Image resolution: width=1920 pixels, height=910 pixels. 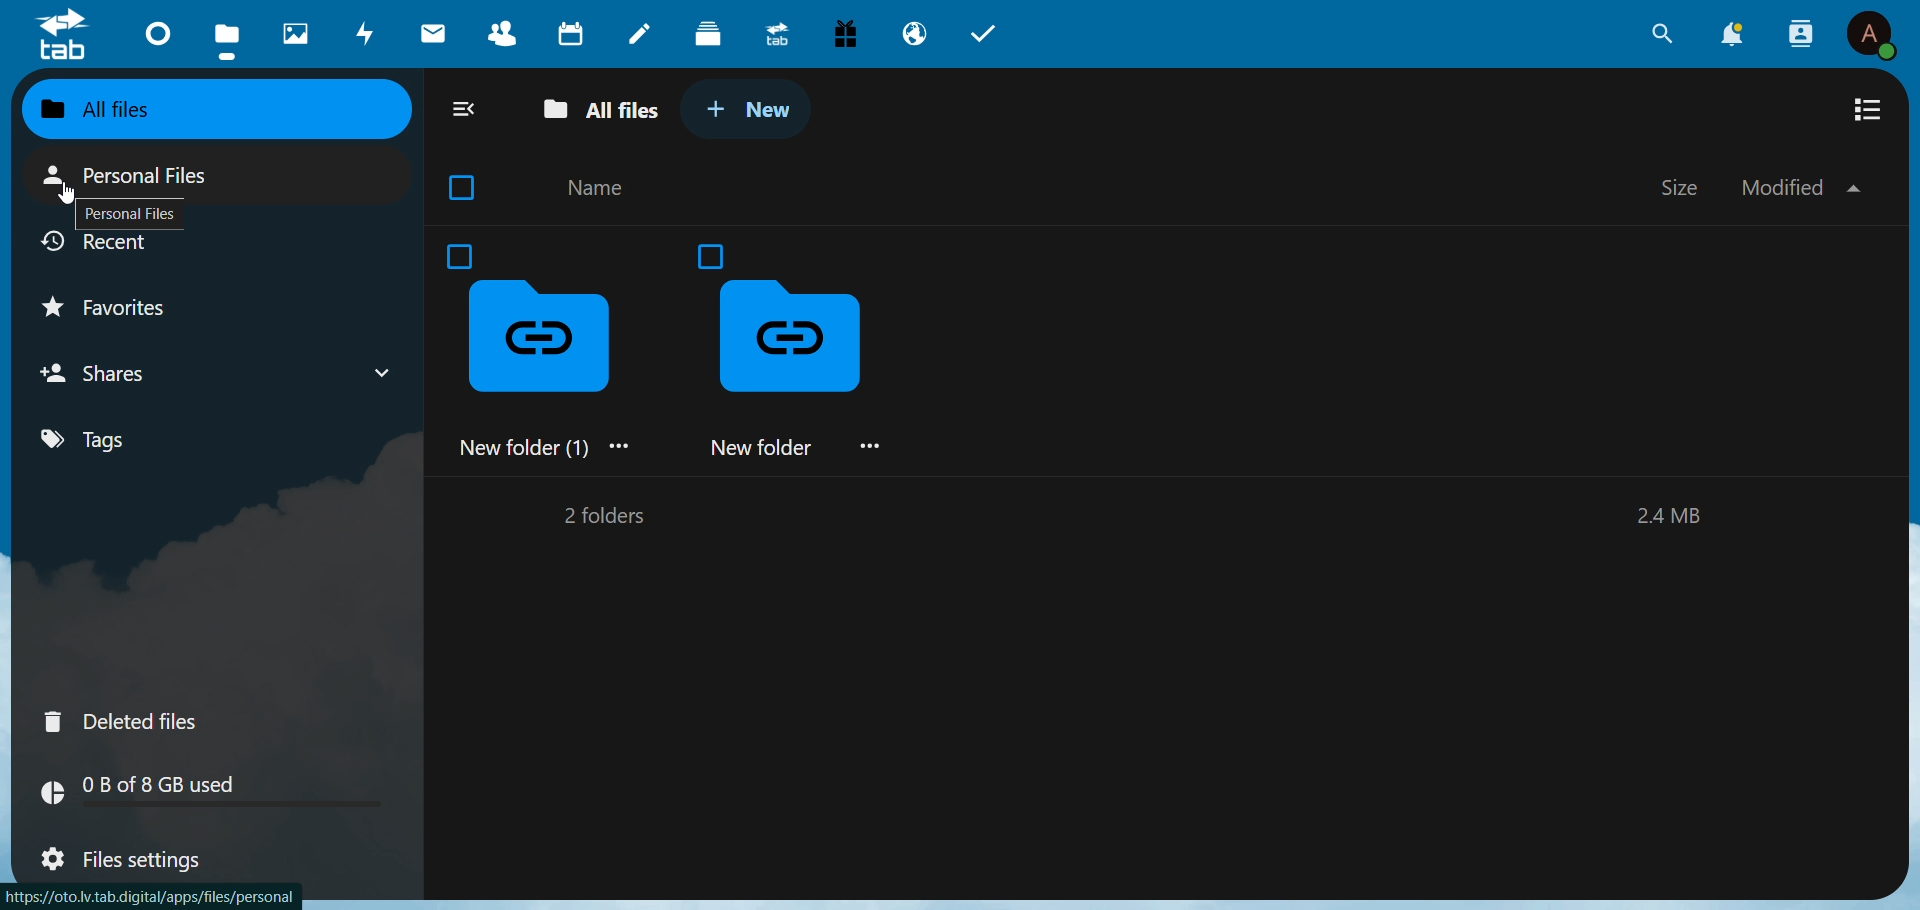 I want to click on calender, so click(x=573, y=33).